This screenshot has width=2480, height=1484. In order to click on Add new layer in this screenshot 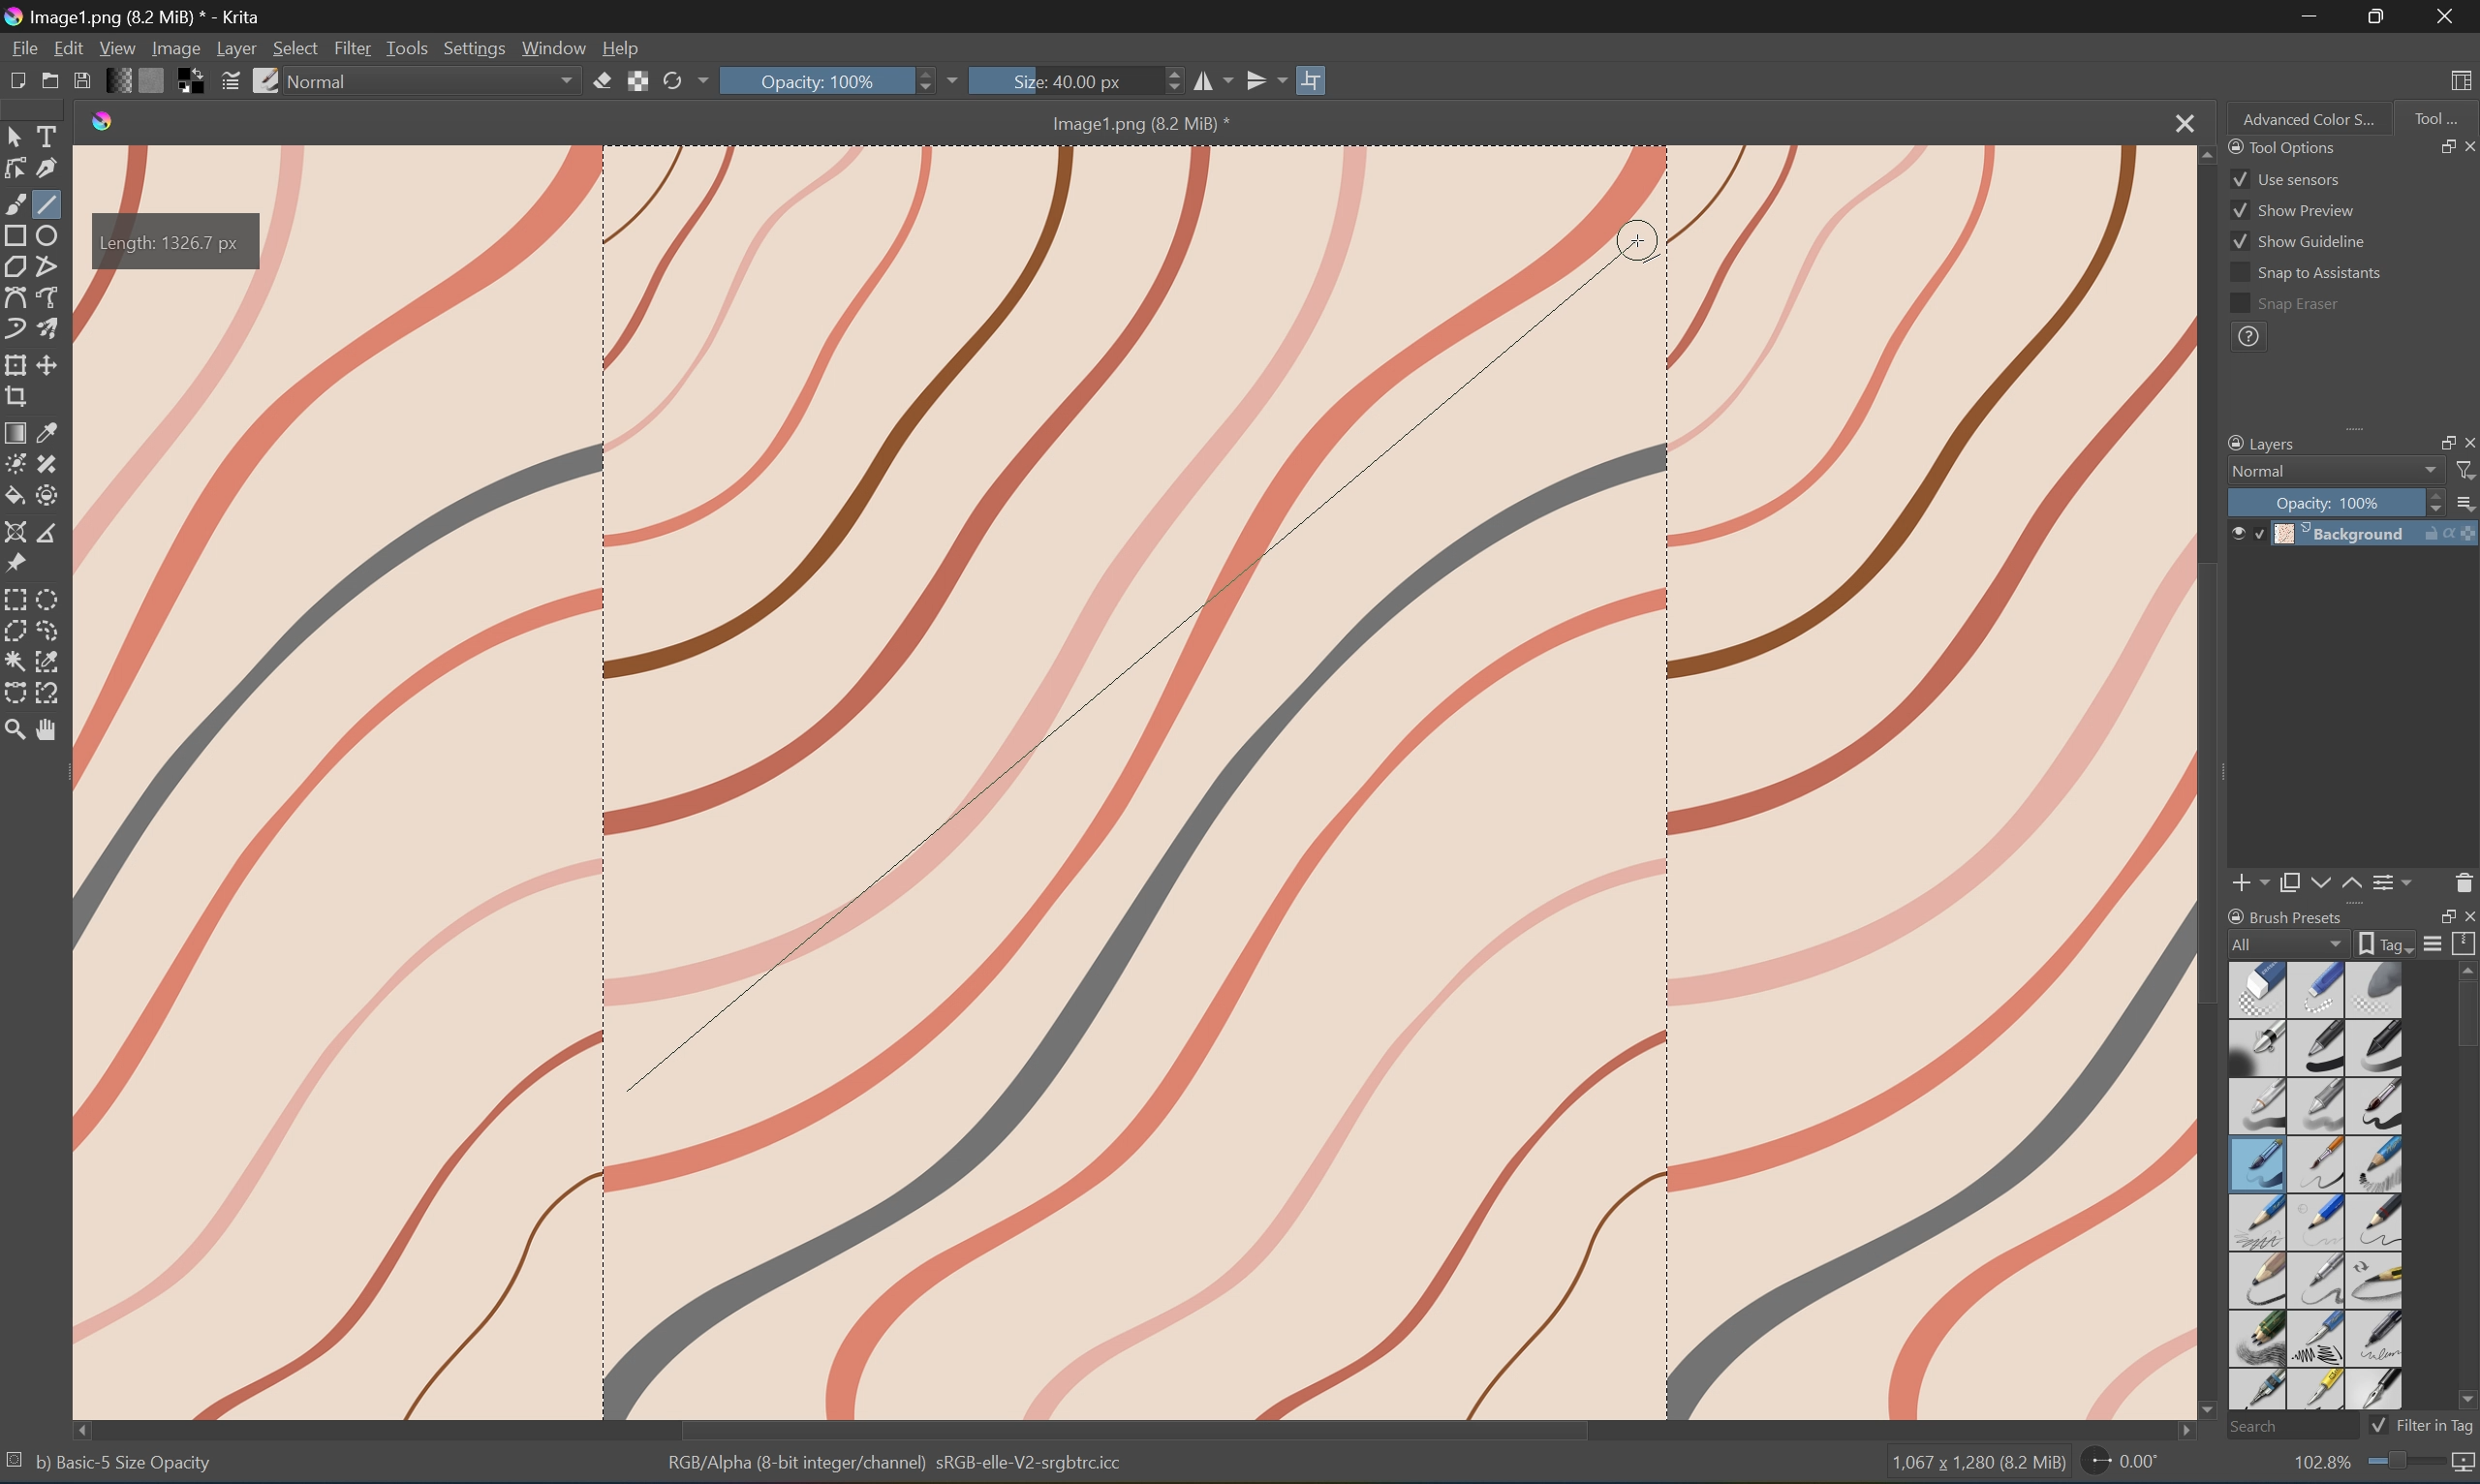, I will do `click(2252, 882)`.